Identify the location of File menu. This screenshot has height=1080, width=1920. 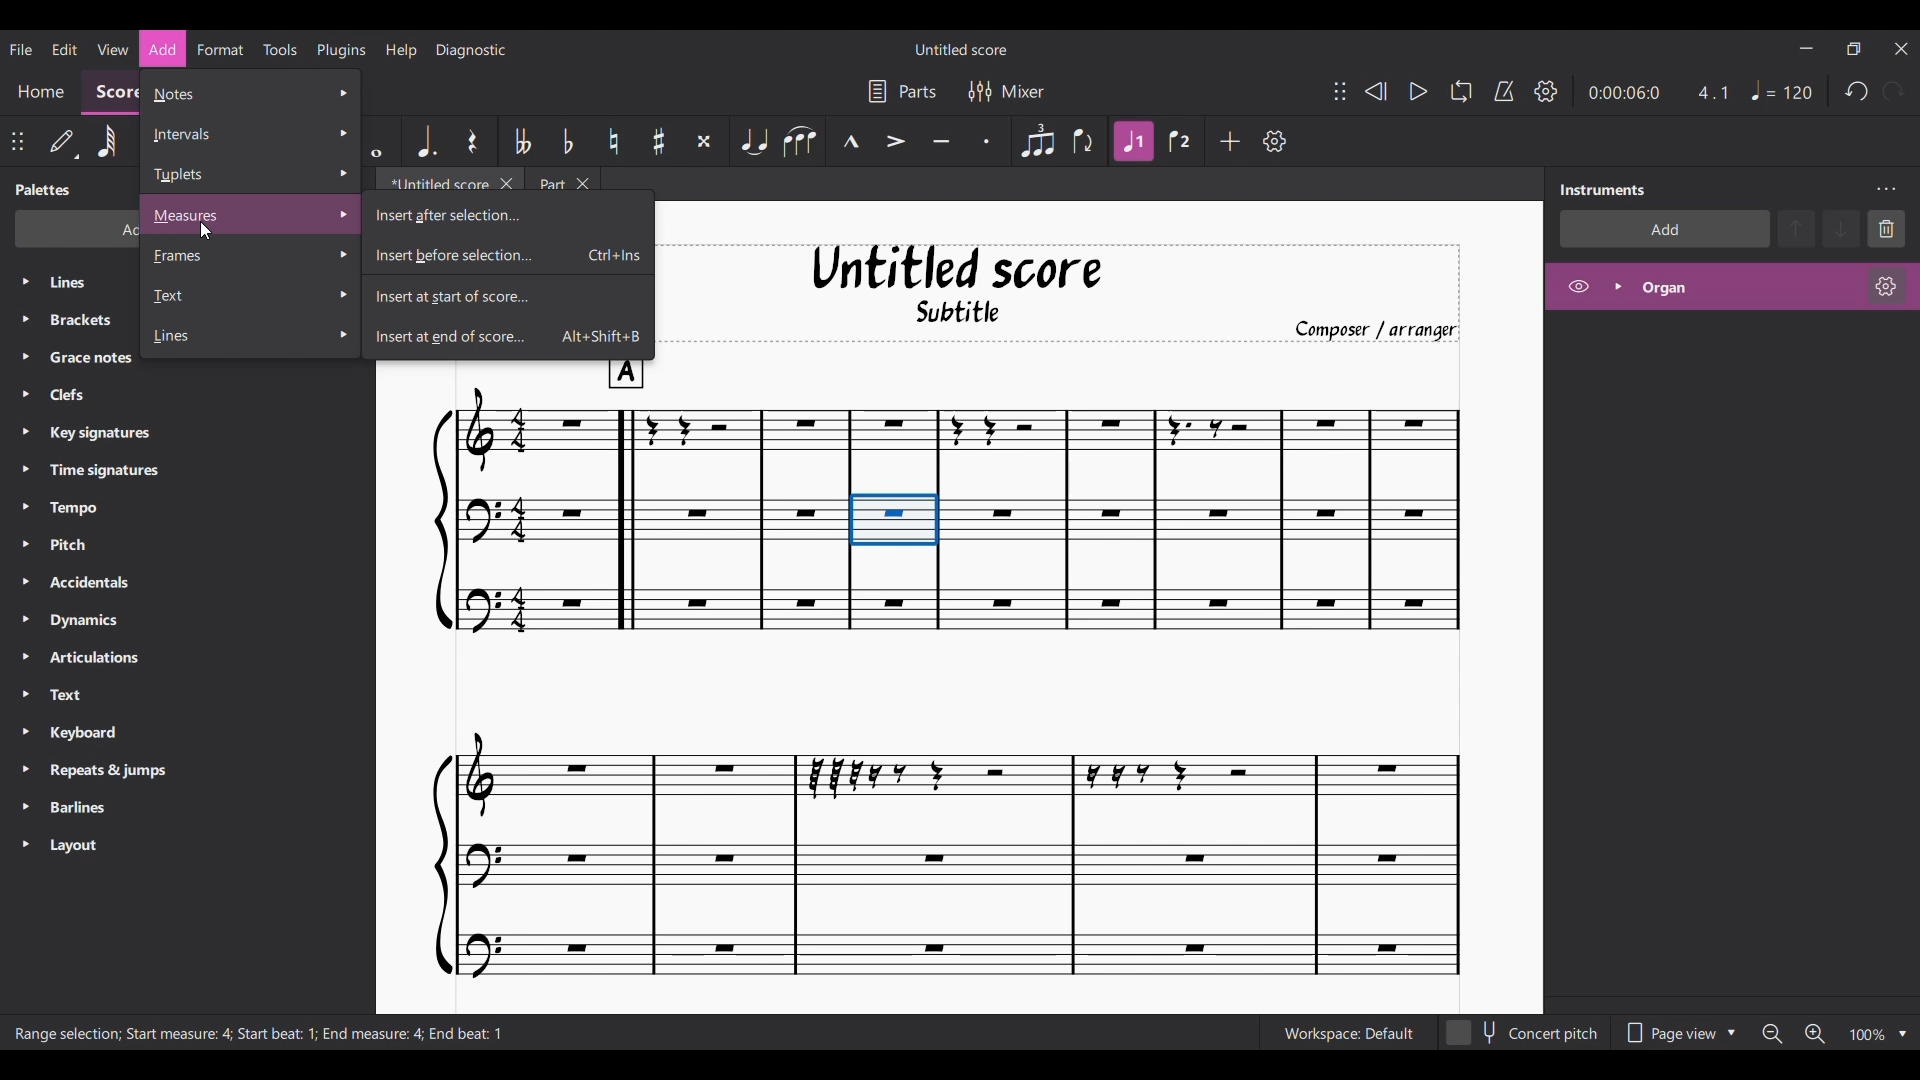
(21, 49).